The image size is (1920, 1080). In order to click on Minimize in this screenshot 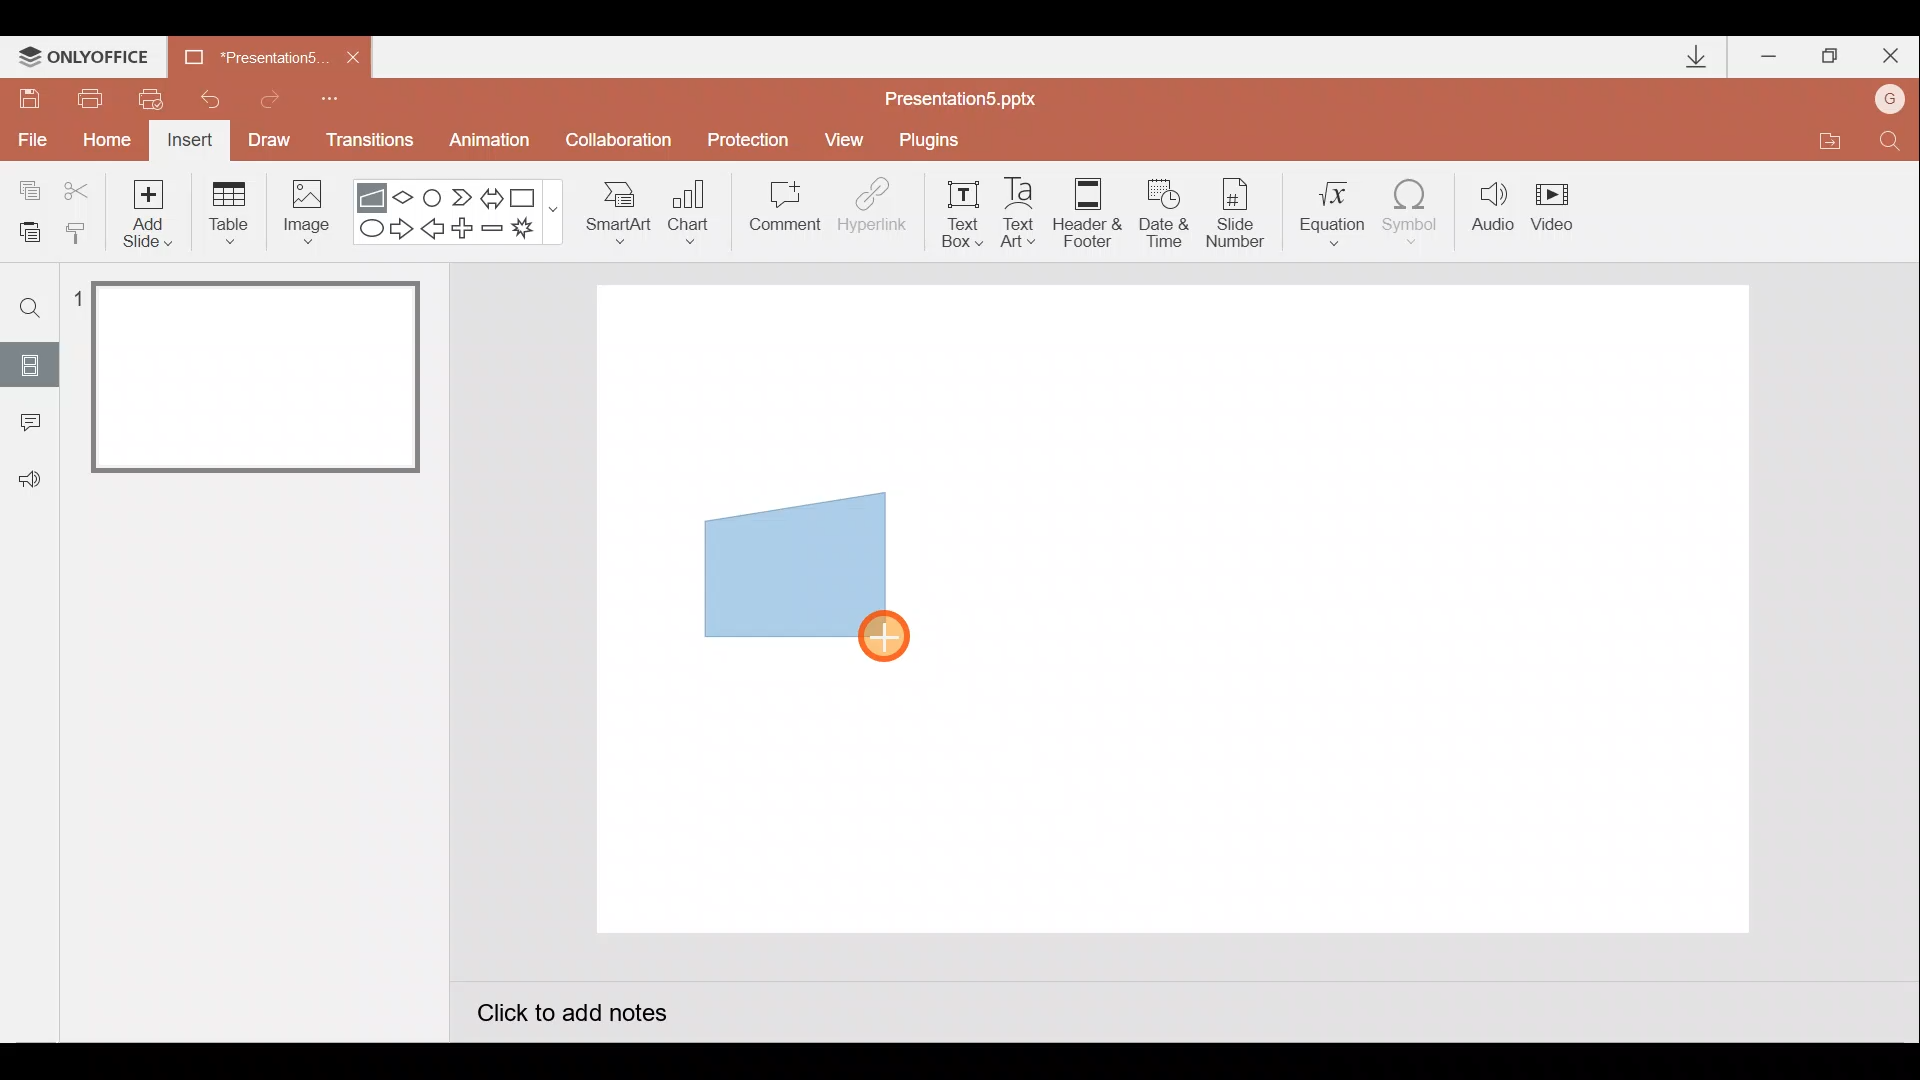, I will do `click(1771, 58)`.